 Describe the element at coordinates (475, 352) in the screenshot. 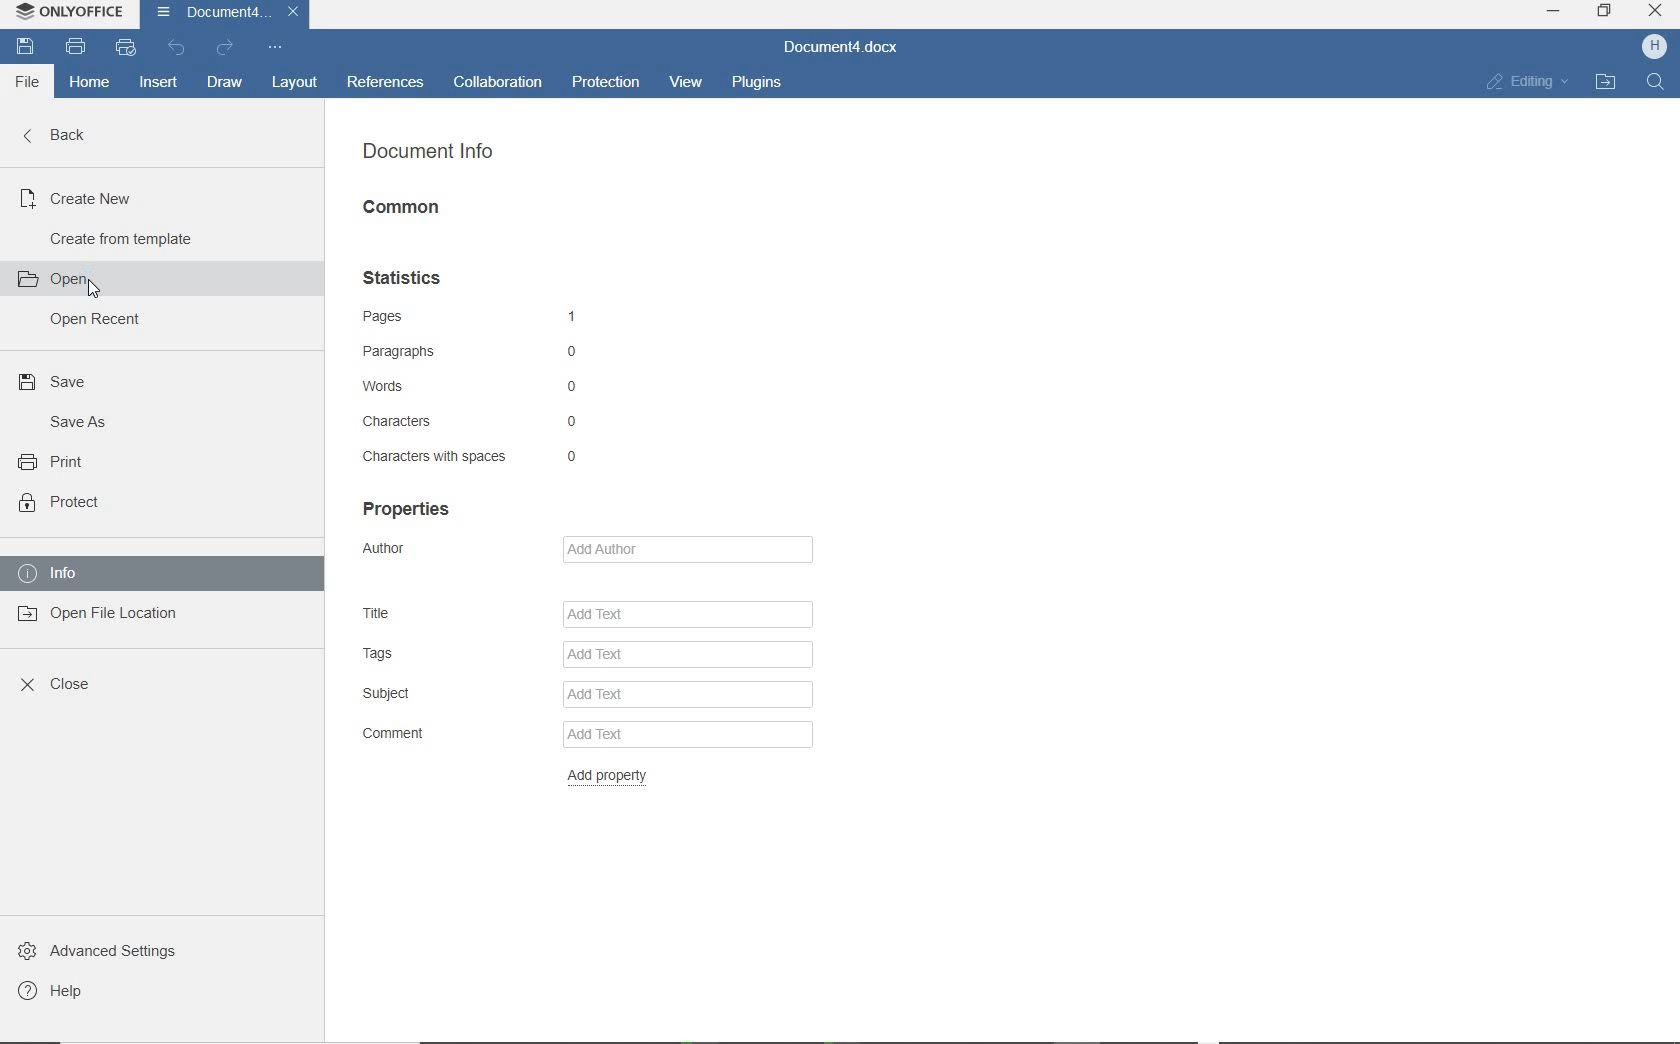

I see `paragraphs - 0` at that location.